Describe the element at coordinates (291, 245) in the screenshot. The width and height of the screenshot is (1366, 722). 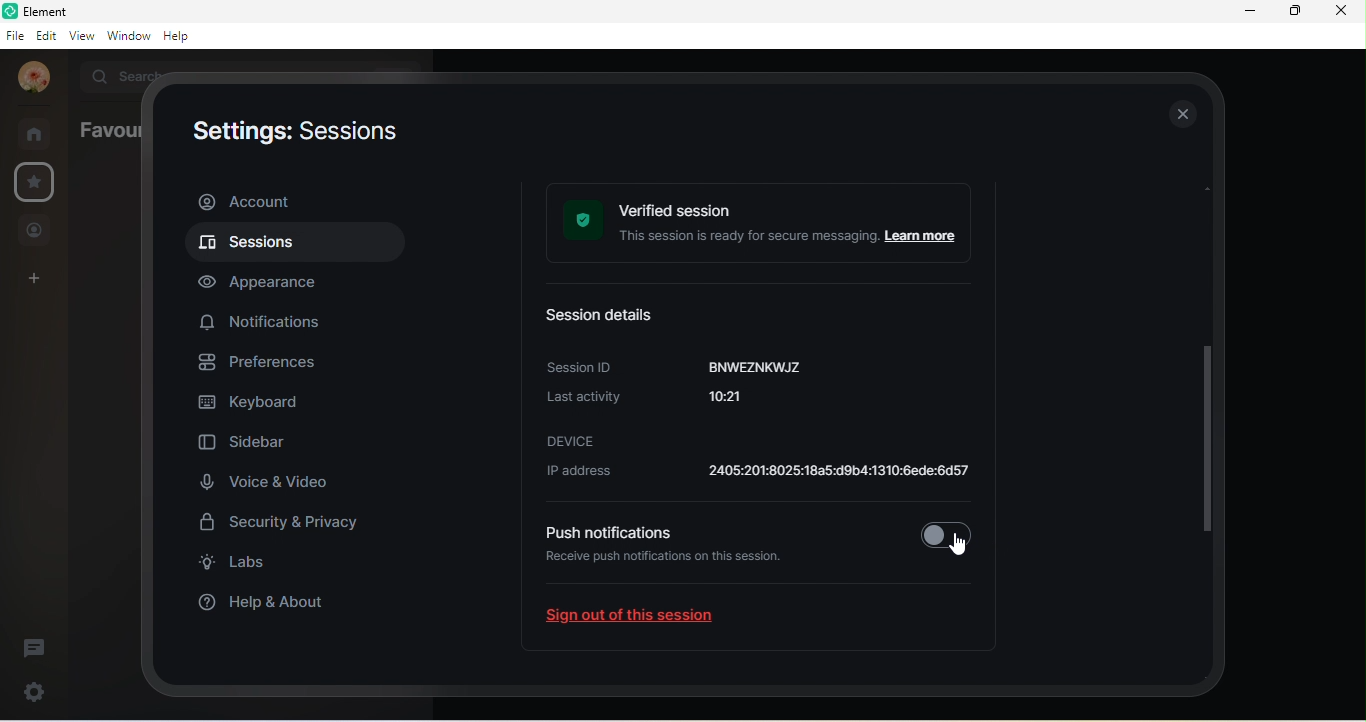
I see `sessions` at that location.